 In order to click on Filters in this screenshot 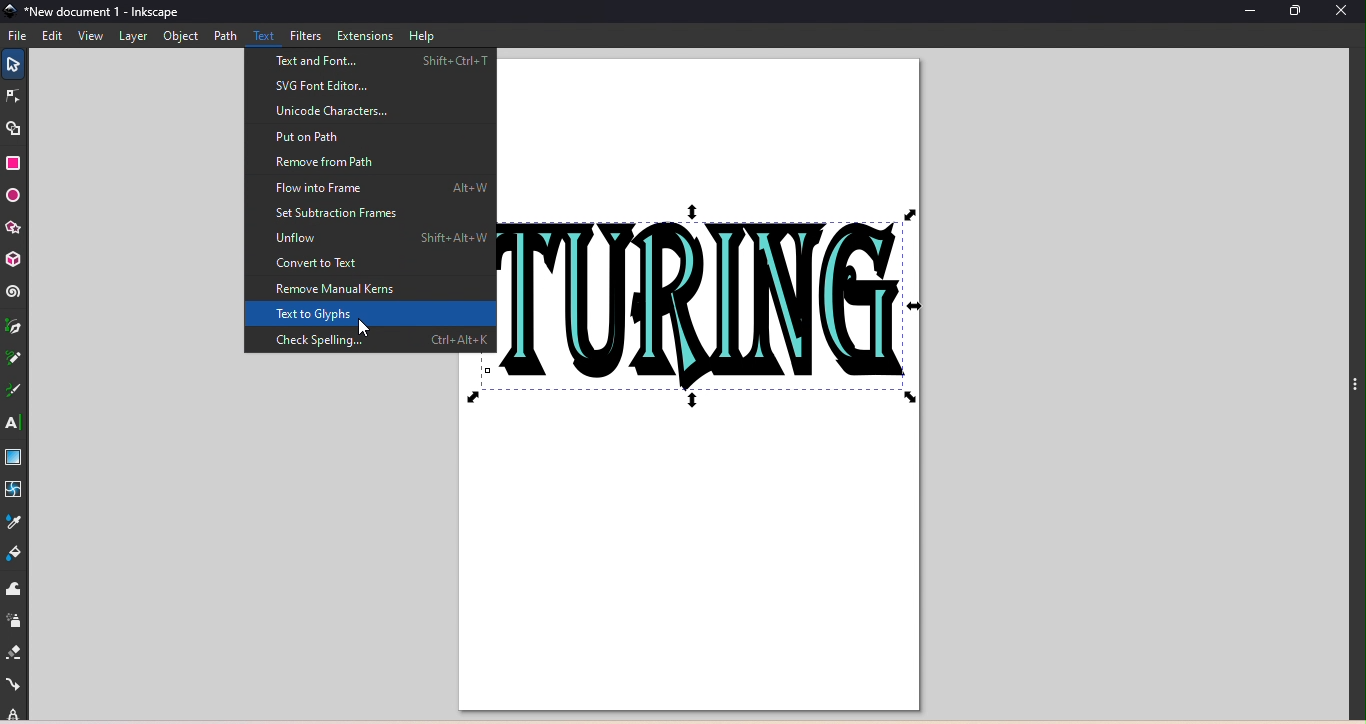, I will do `click(304, 34)`.